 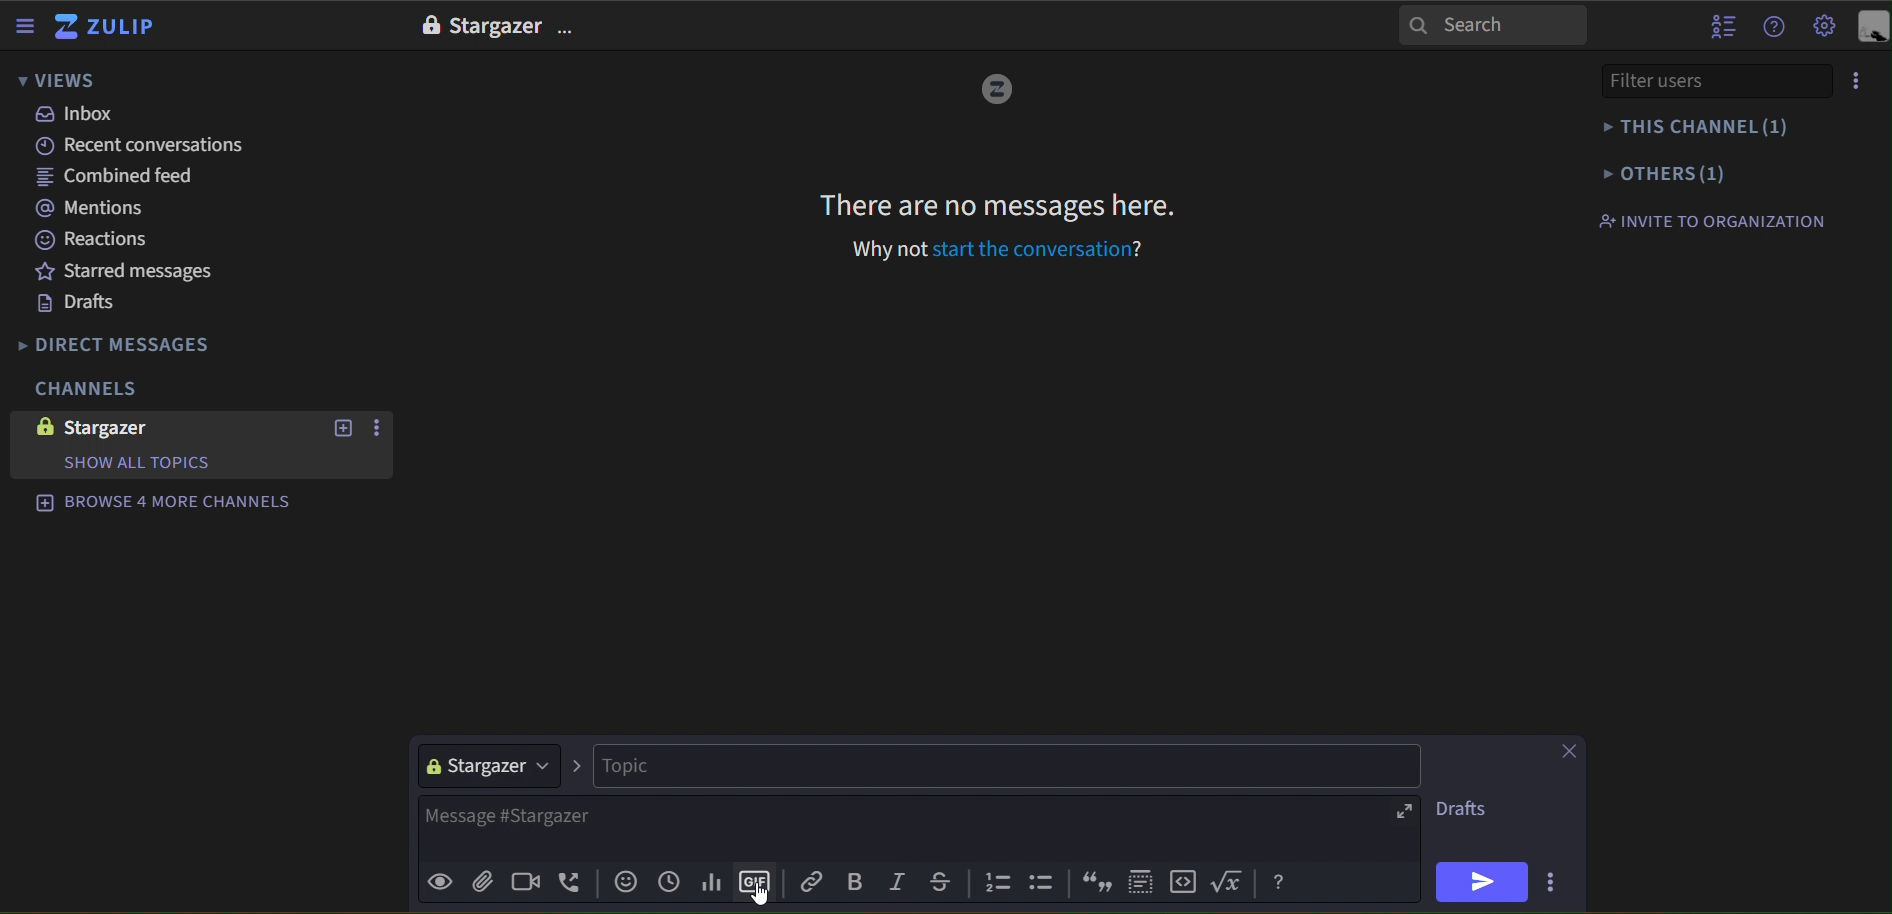 I want to click on icon, so click(x=1232, y=881).